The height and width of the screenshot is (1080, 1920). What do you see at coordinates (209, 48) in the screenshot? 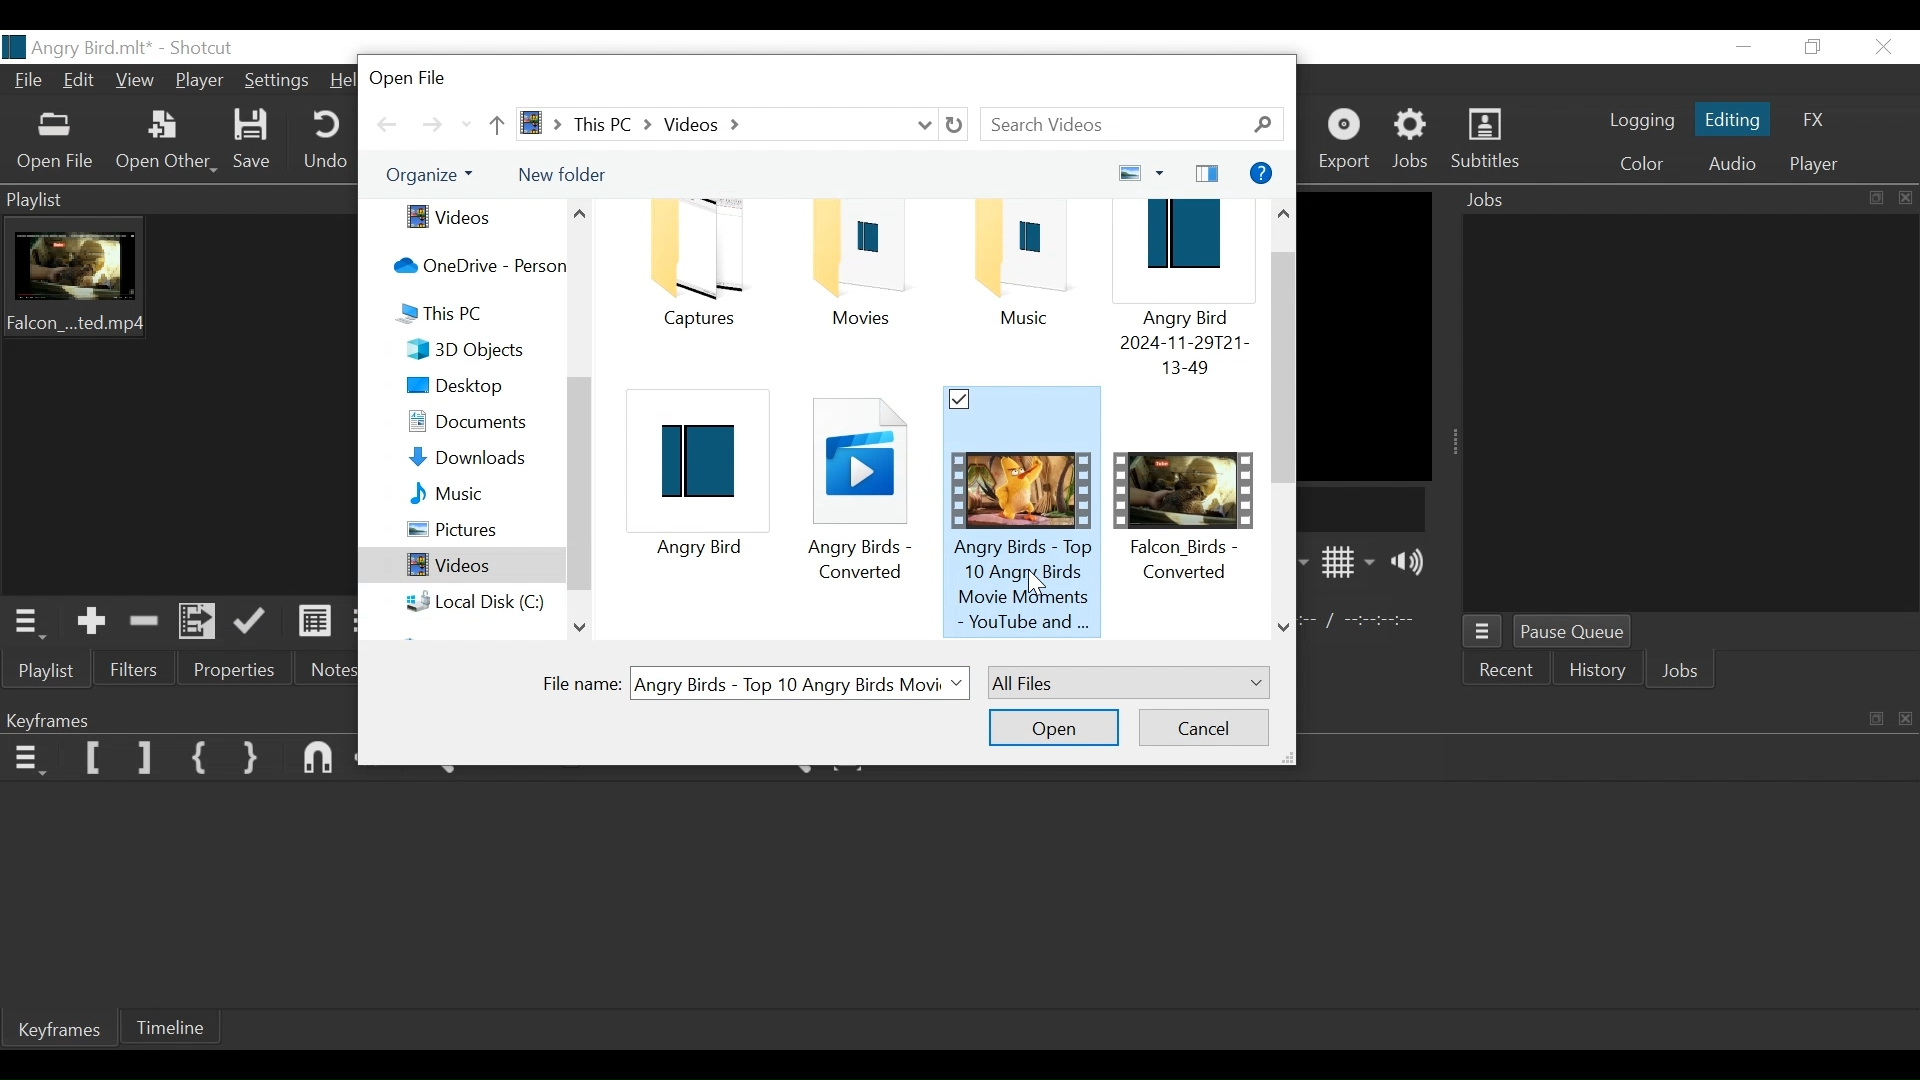
I see `Shotcut` at bounding box center [209, 48].